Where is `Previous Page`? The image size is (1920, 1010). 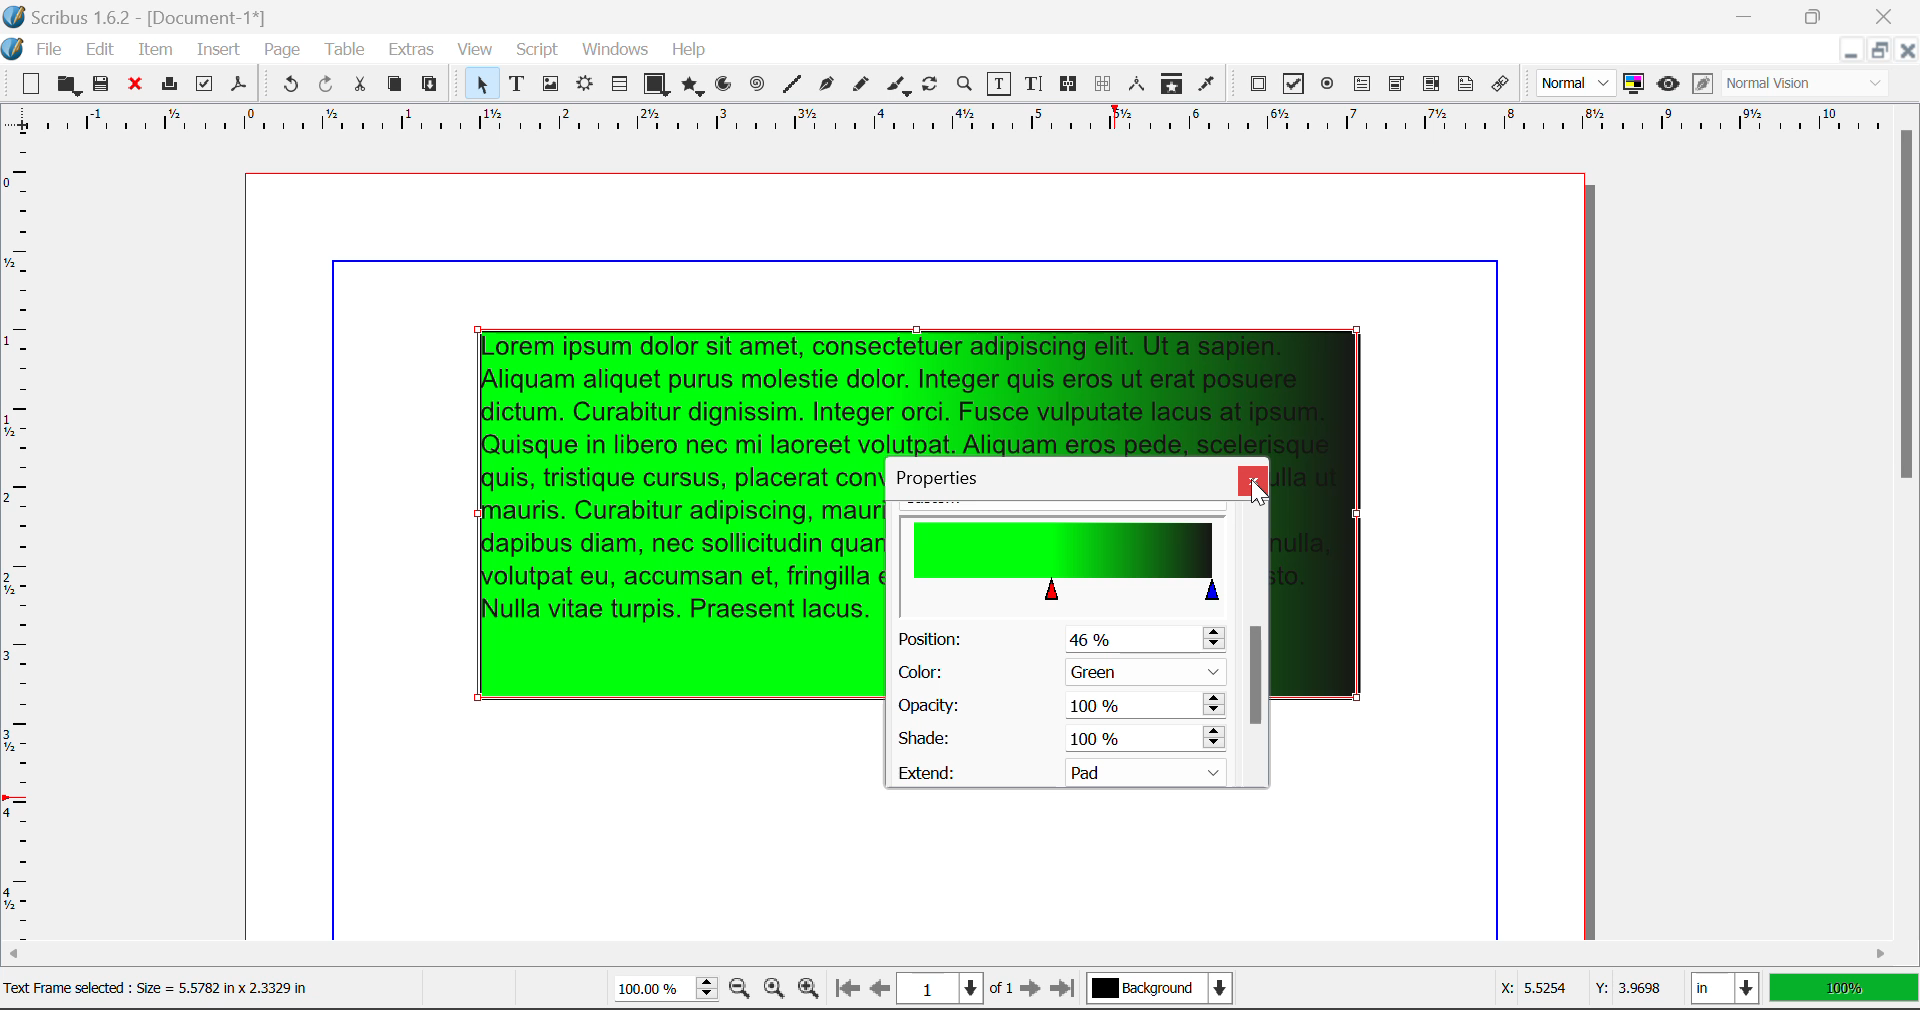
Previous Page is located at coordinates (880, 991).